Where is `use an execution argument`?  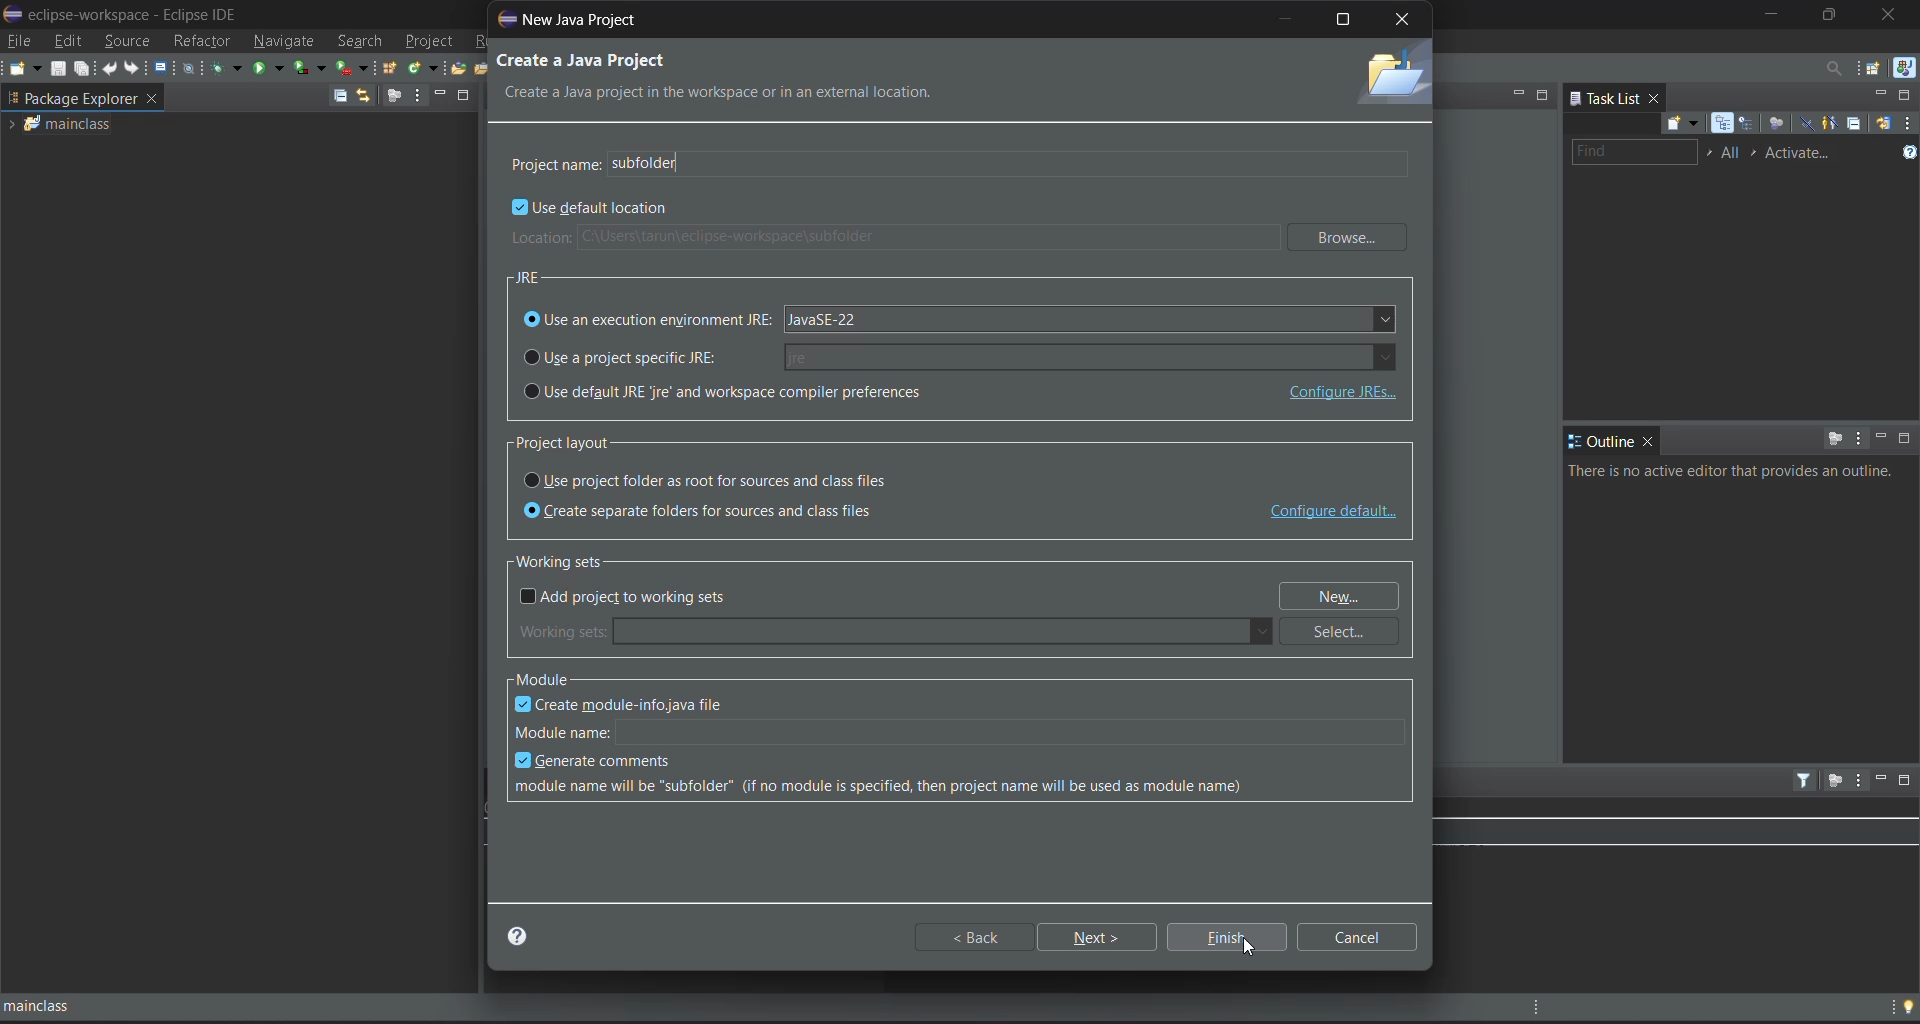 use an execution argument is located at coordinates (961, 320).